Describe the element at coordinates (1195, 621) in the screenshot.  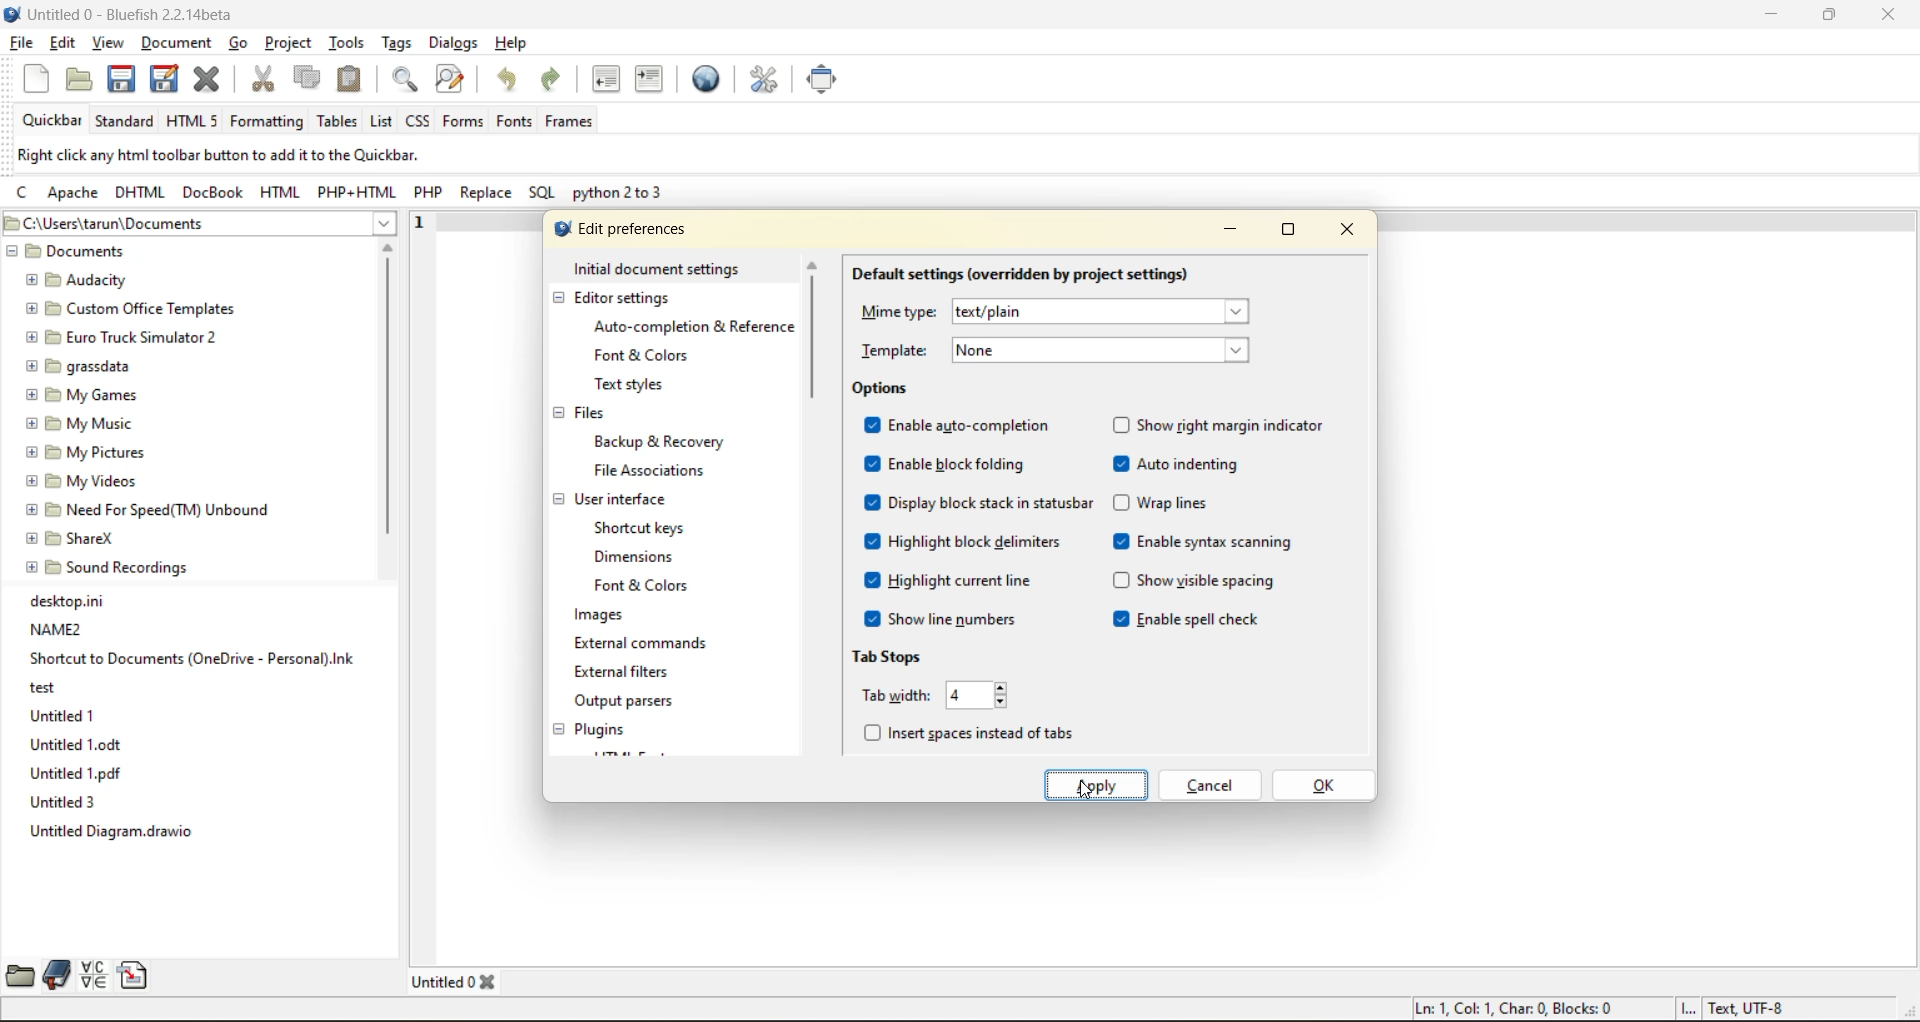
I see `enable spell check` at that location.